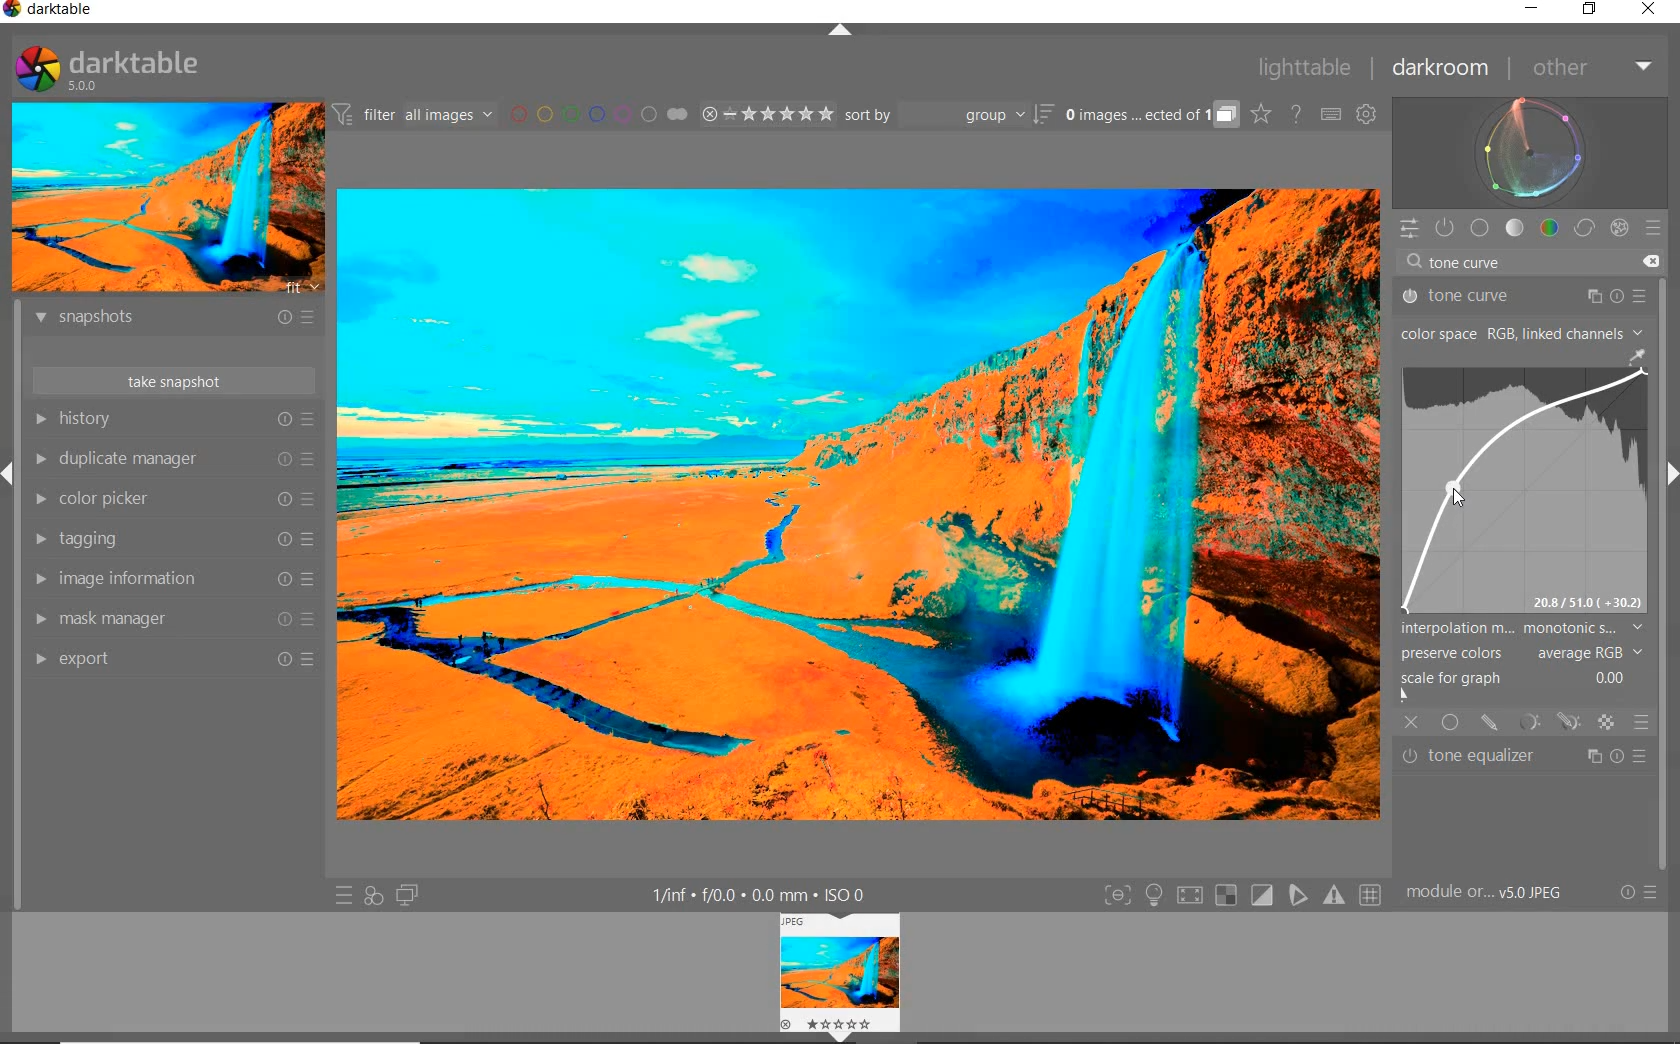 This screenshot has height=1044, width=1680. Describe the element at coordinates (172, 579) in the screenshot. I see `image information` at that location.